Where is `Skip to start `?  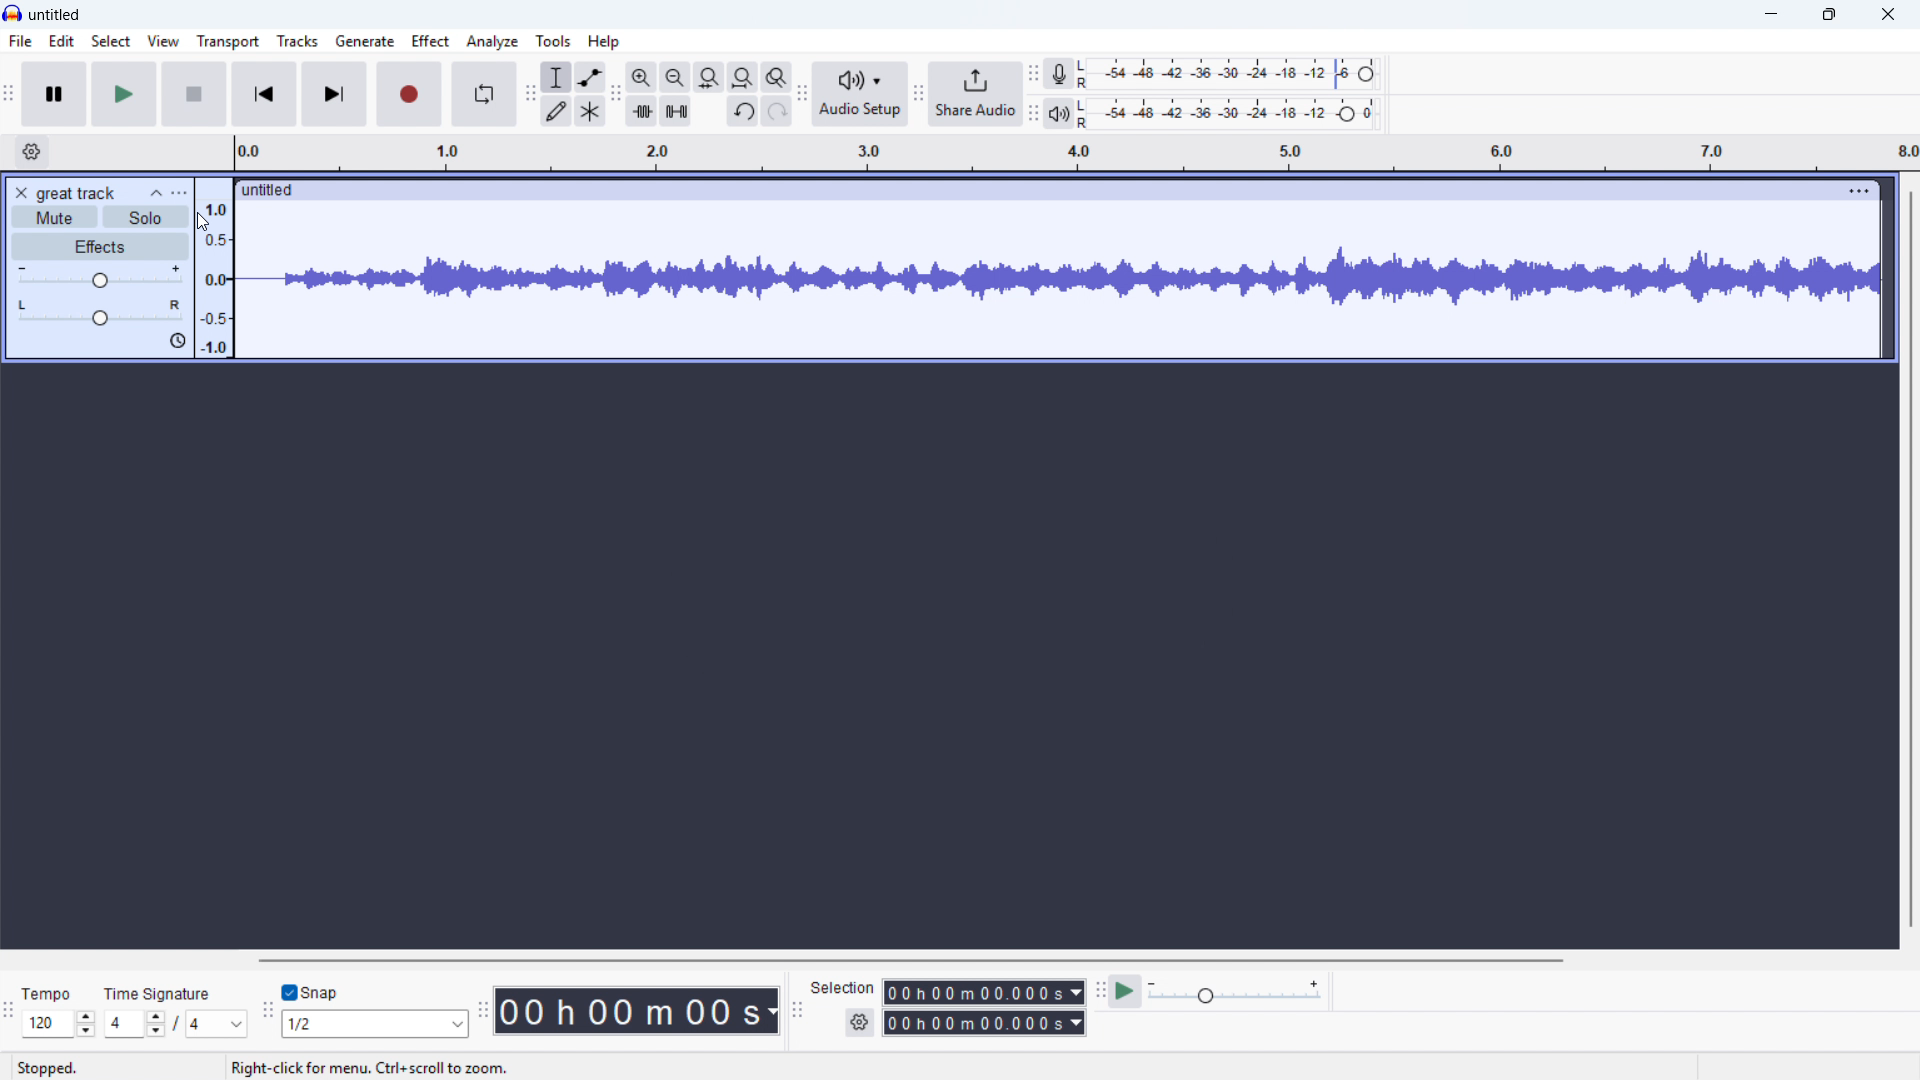
Skip to start  is located at coordinates (263, 95).